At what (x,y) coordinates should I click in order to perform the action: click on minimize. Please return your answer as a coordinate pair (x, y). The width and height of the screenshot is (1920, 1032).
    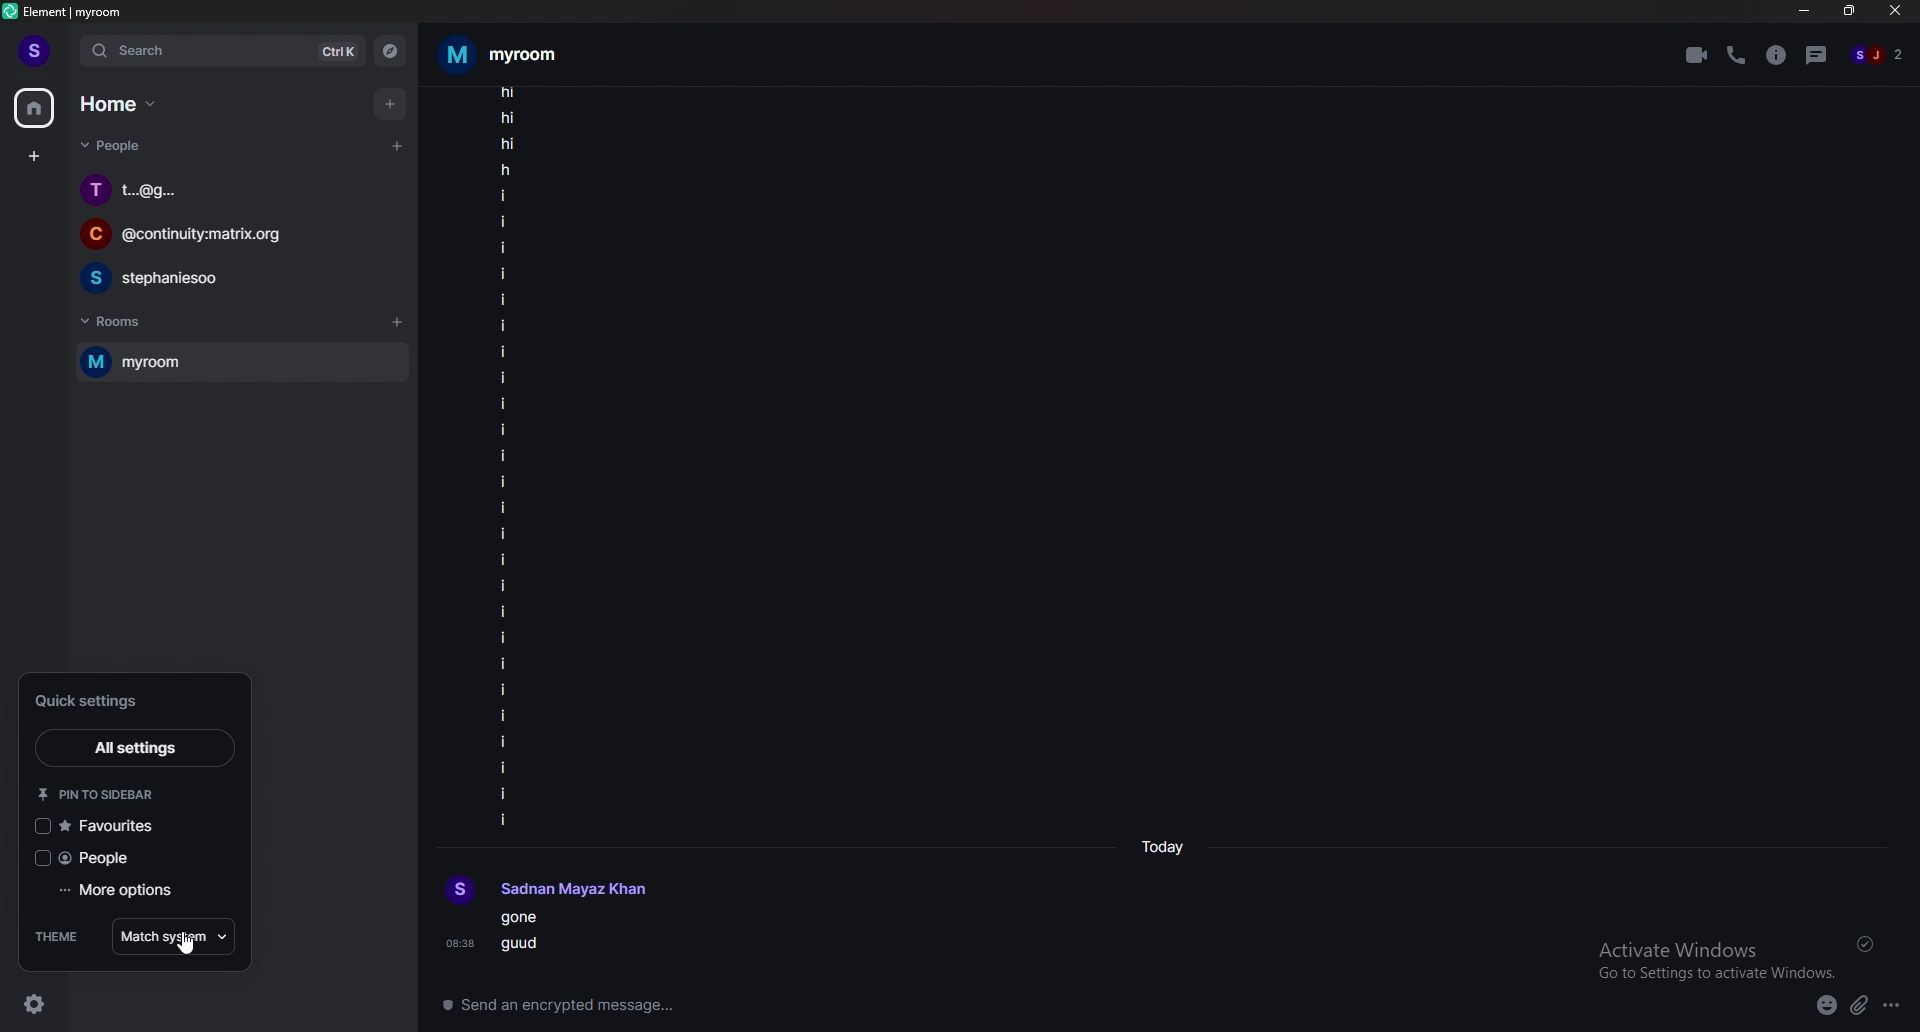
    Looking at the image, I should click on (1803, 11).